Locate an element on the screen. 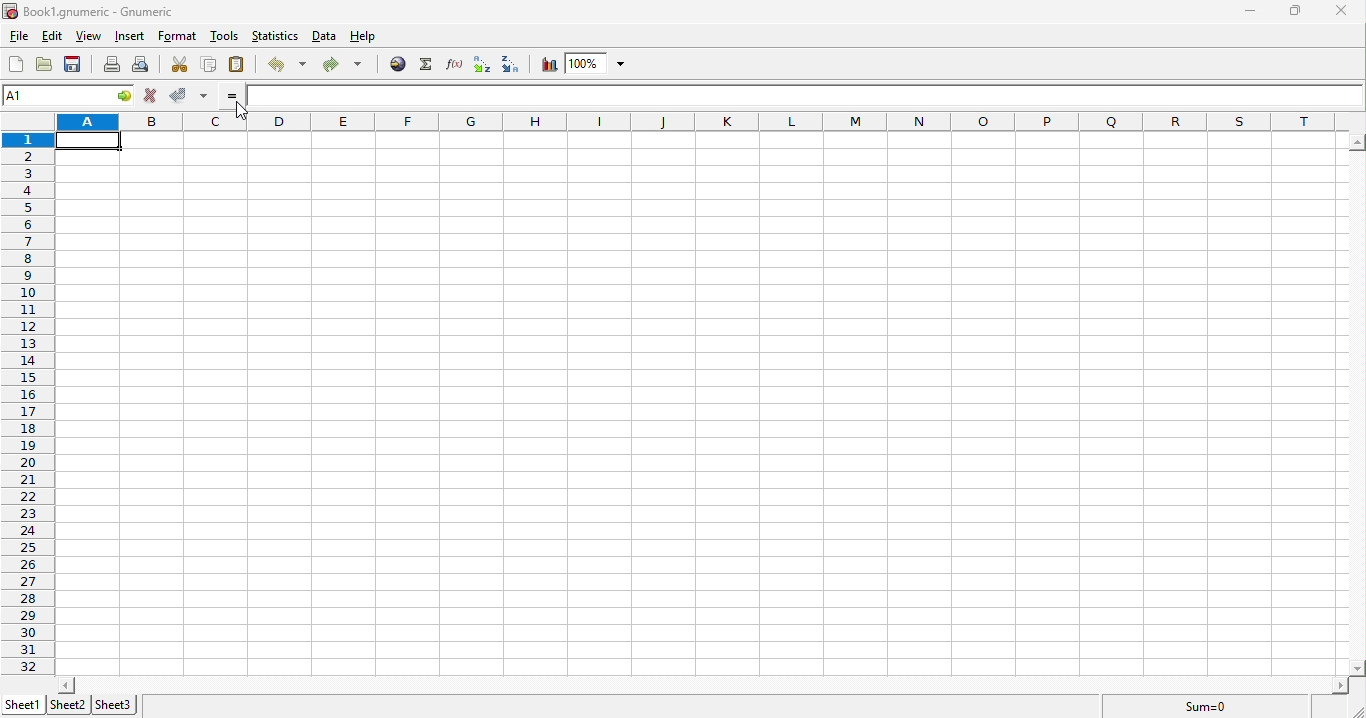 This screenshot has height=718, width=1366. sheet3 is located at coordinates (115, 706).